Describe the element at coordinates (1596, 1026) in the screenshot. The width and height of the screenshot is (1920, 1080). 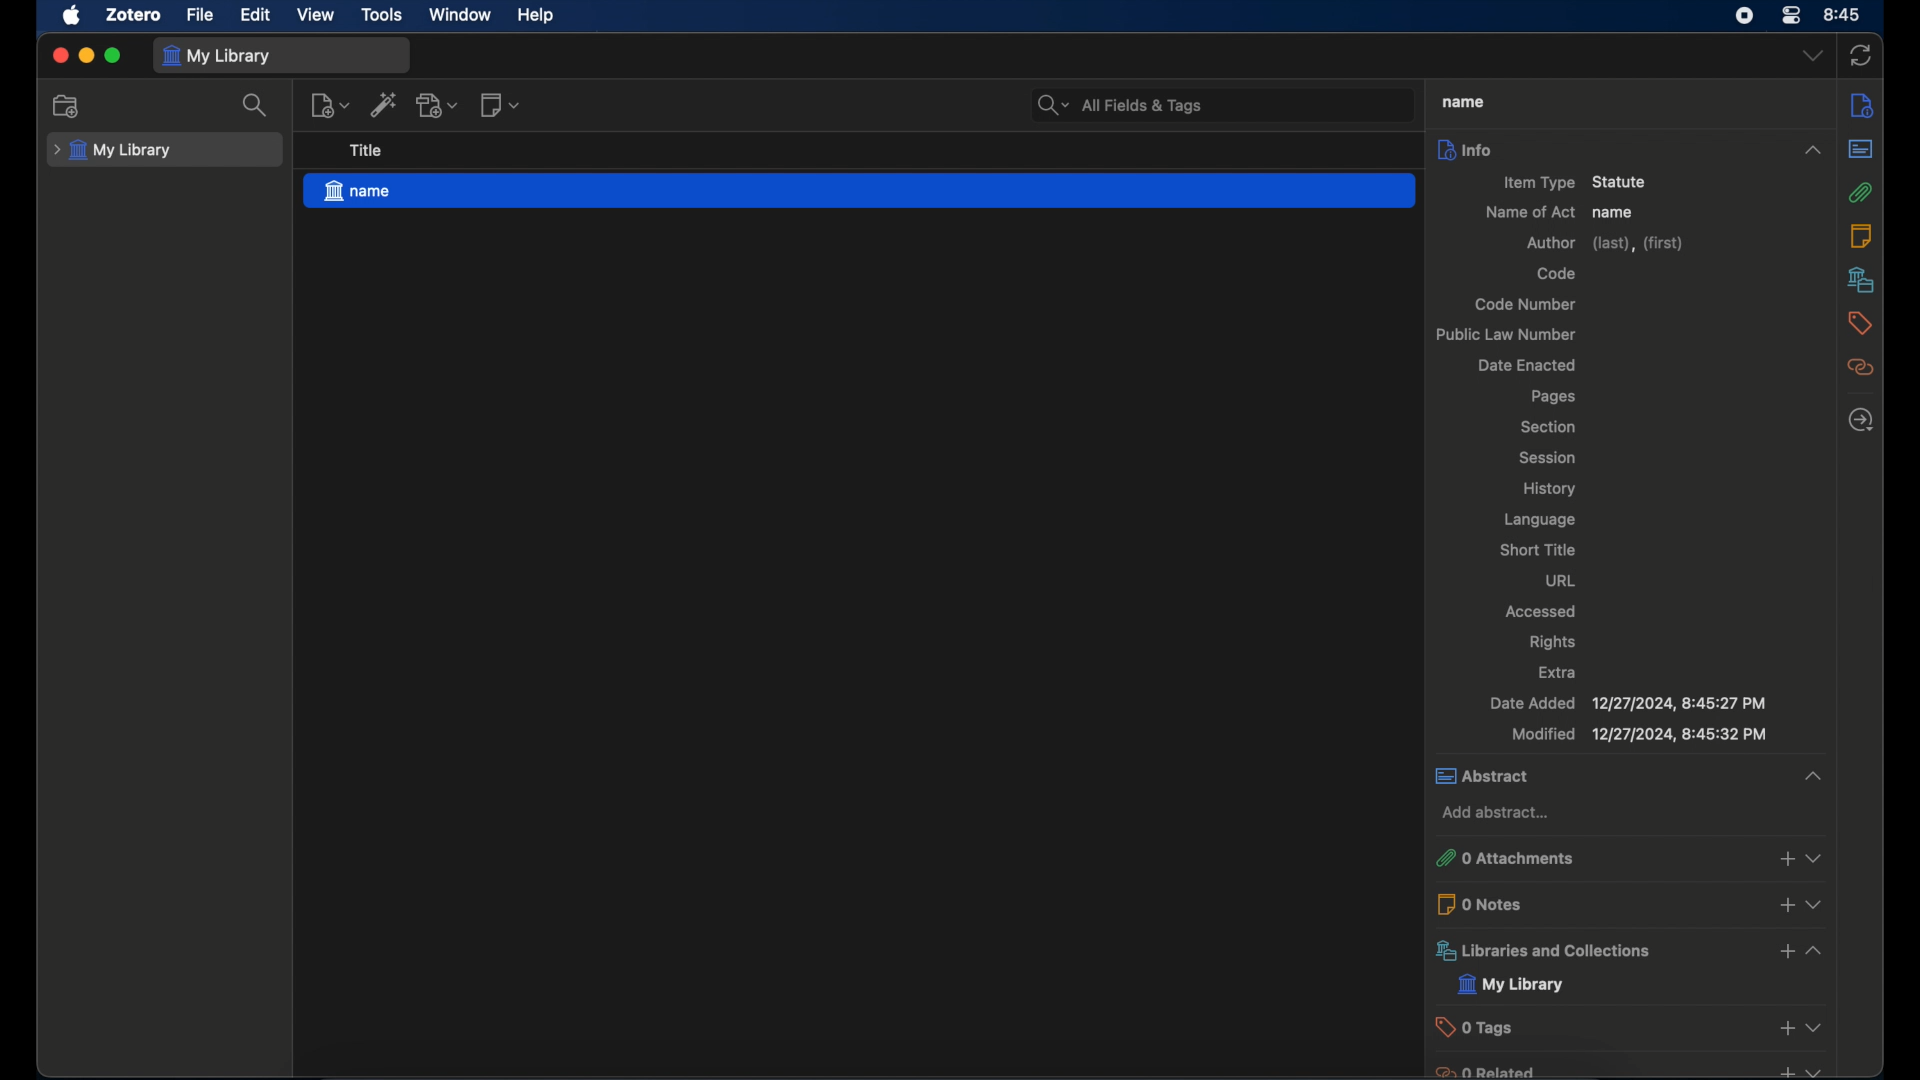
I see `0 tags` at that location.